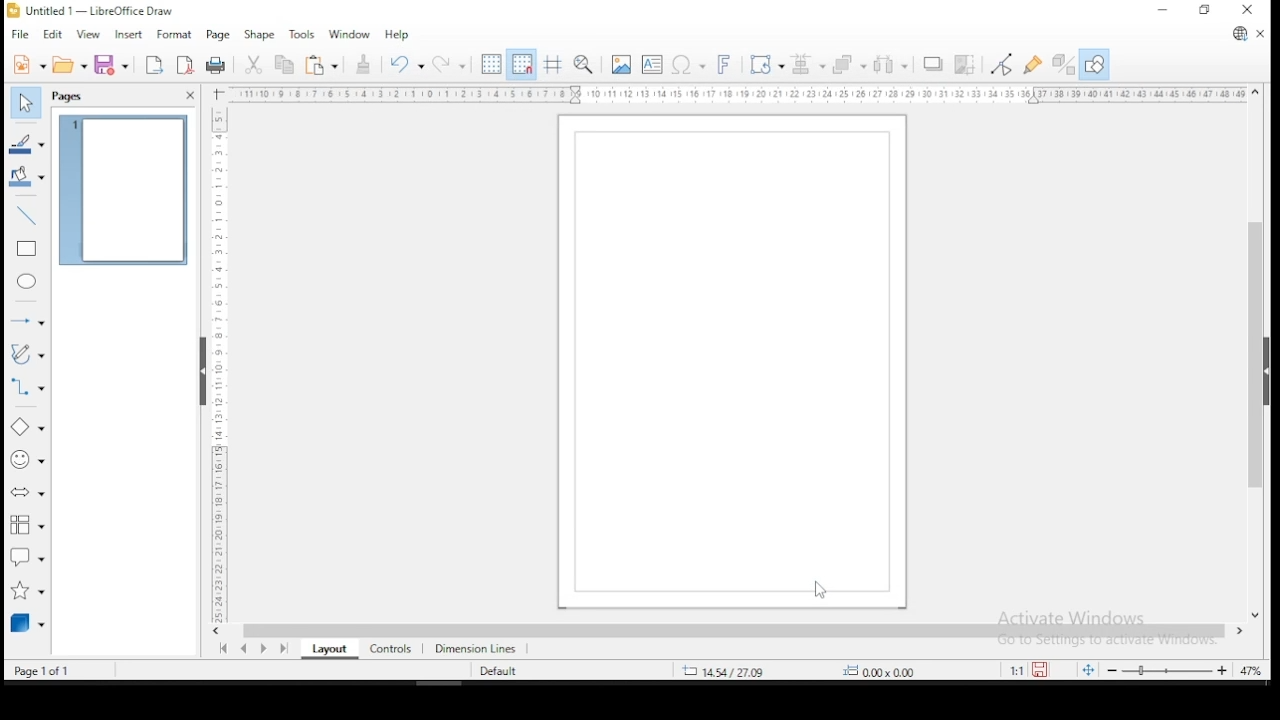 This screenshot has width=1280, height=720. Describe the element at coordinates (1062, 65) in the screenshot. I see `toggle extrusions` at that location.